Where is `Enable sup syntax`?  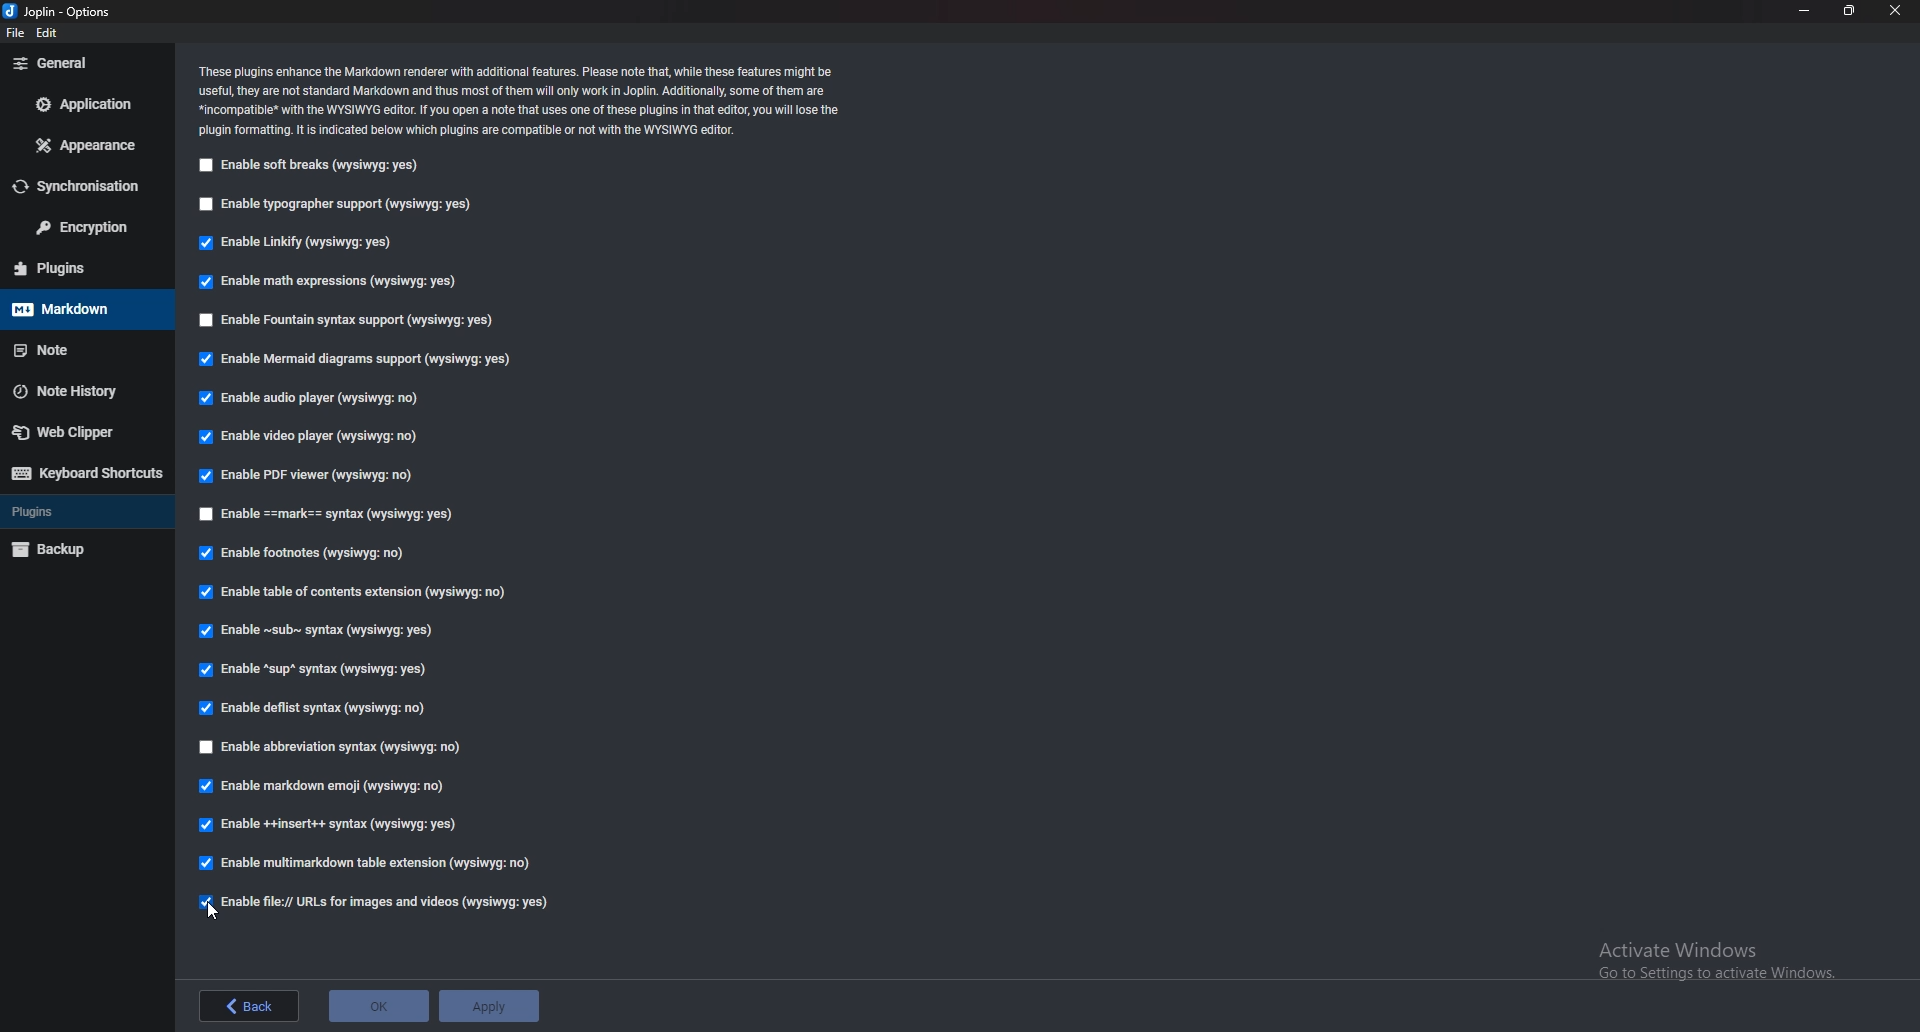
Enable sup syntax is located at coordinates (319, 672).